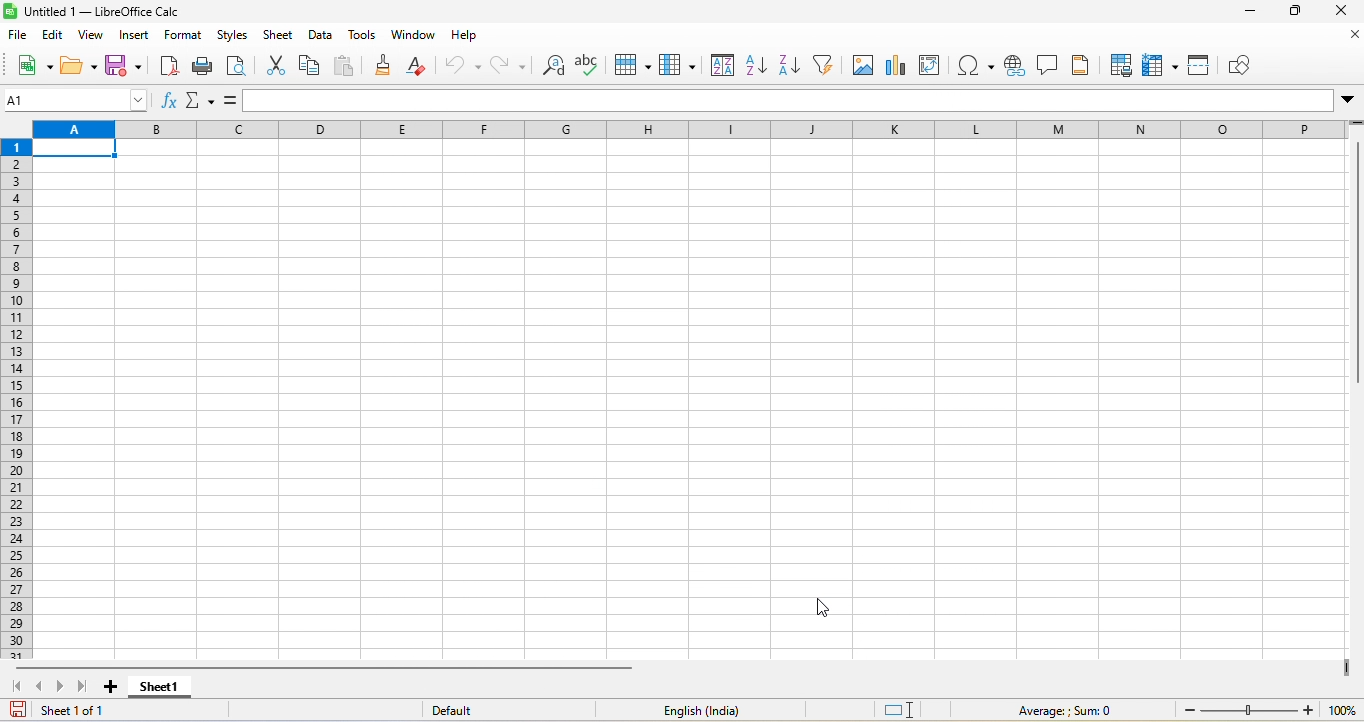  Describe the element at coordinates (90, 37) in the screenshot. I see `view` at that location.